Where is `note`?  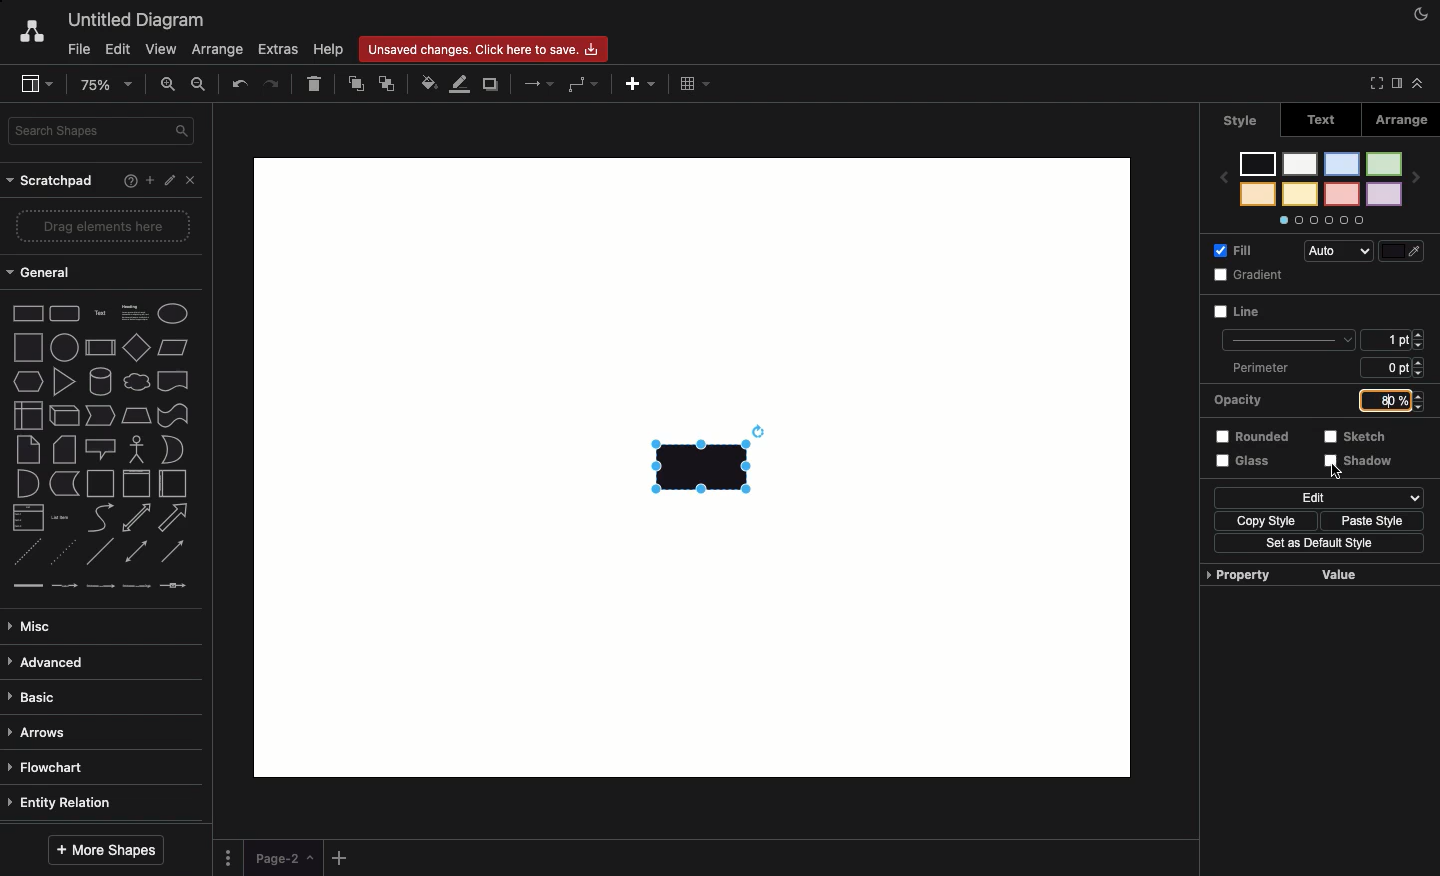 note is located at coordinates (29, 449).